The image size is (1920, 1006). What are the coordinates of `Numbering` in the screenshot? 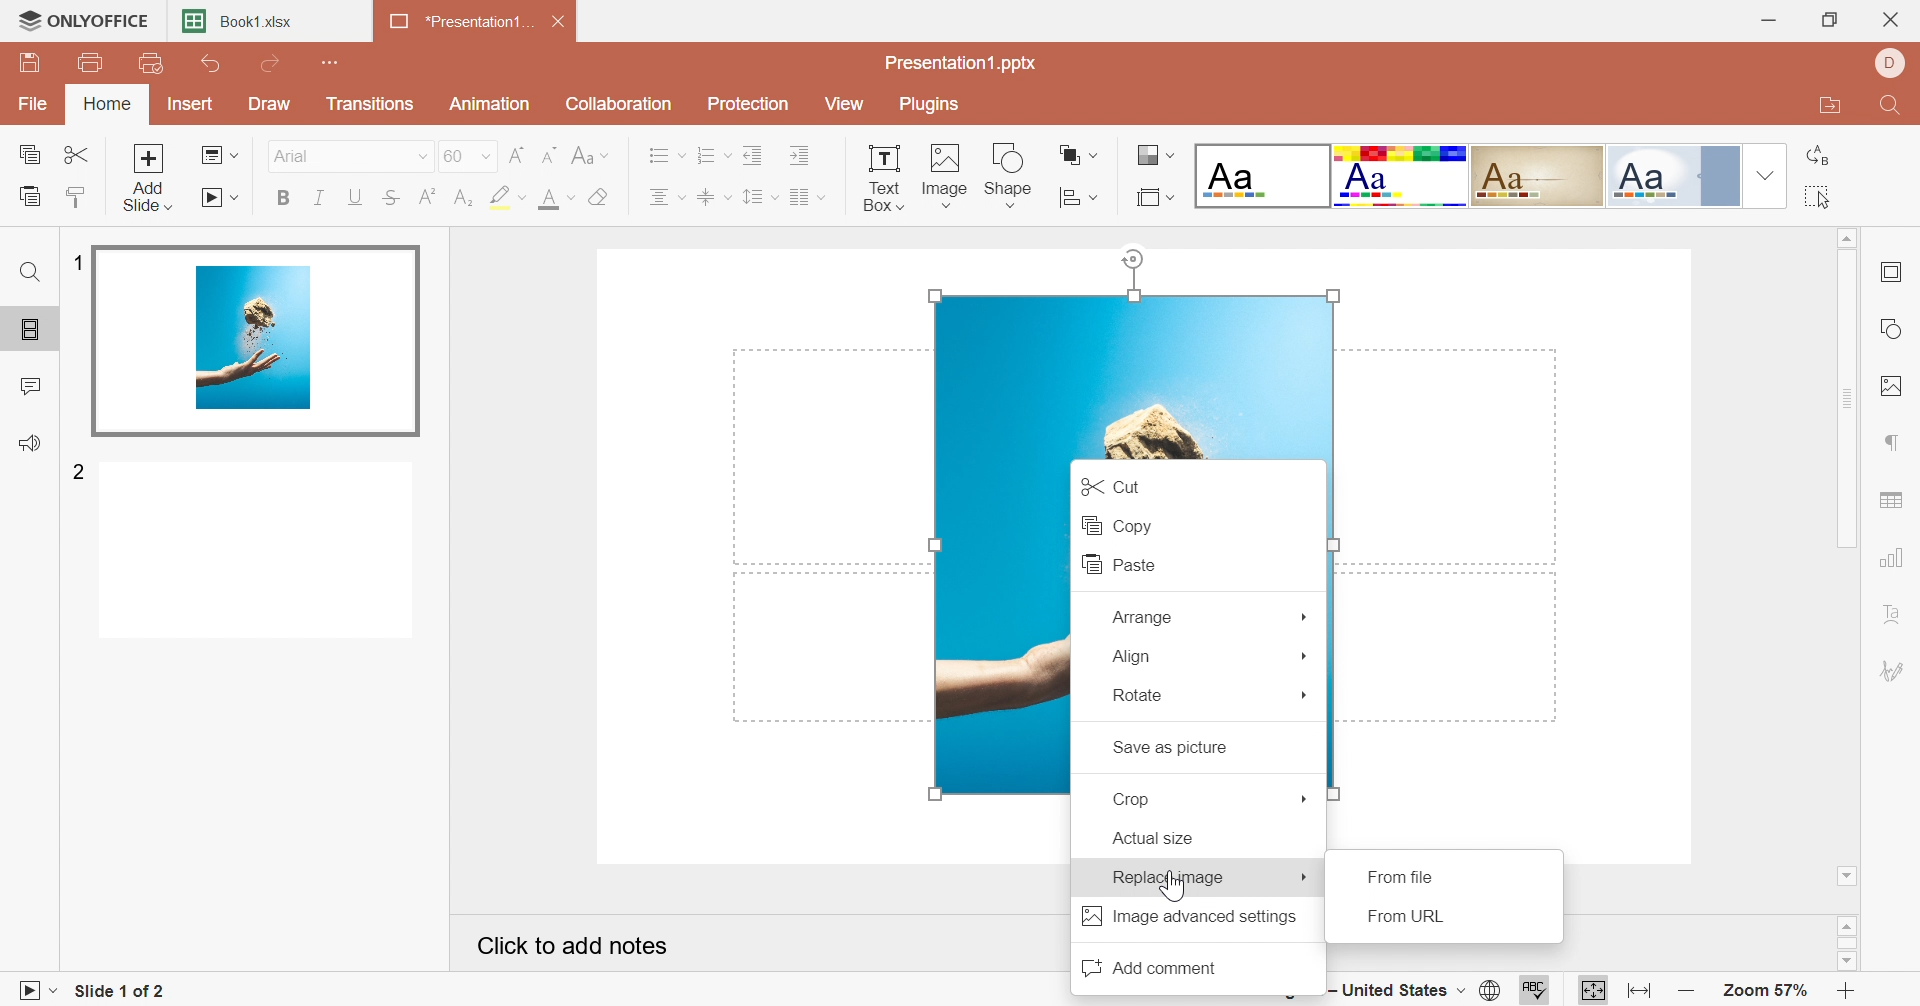 It's located at (714, 154).